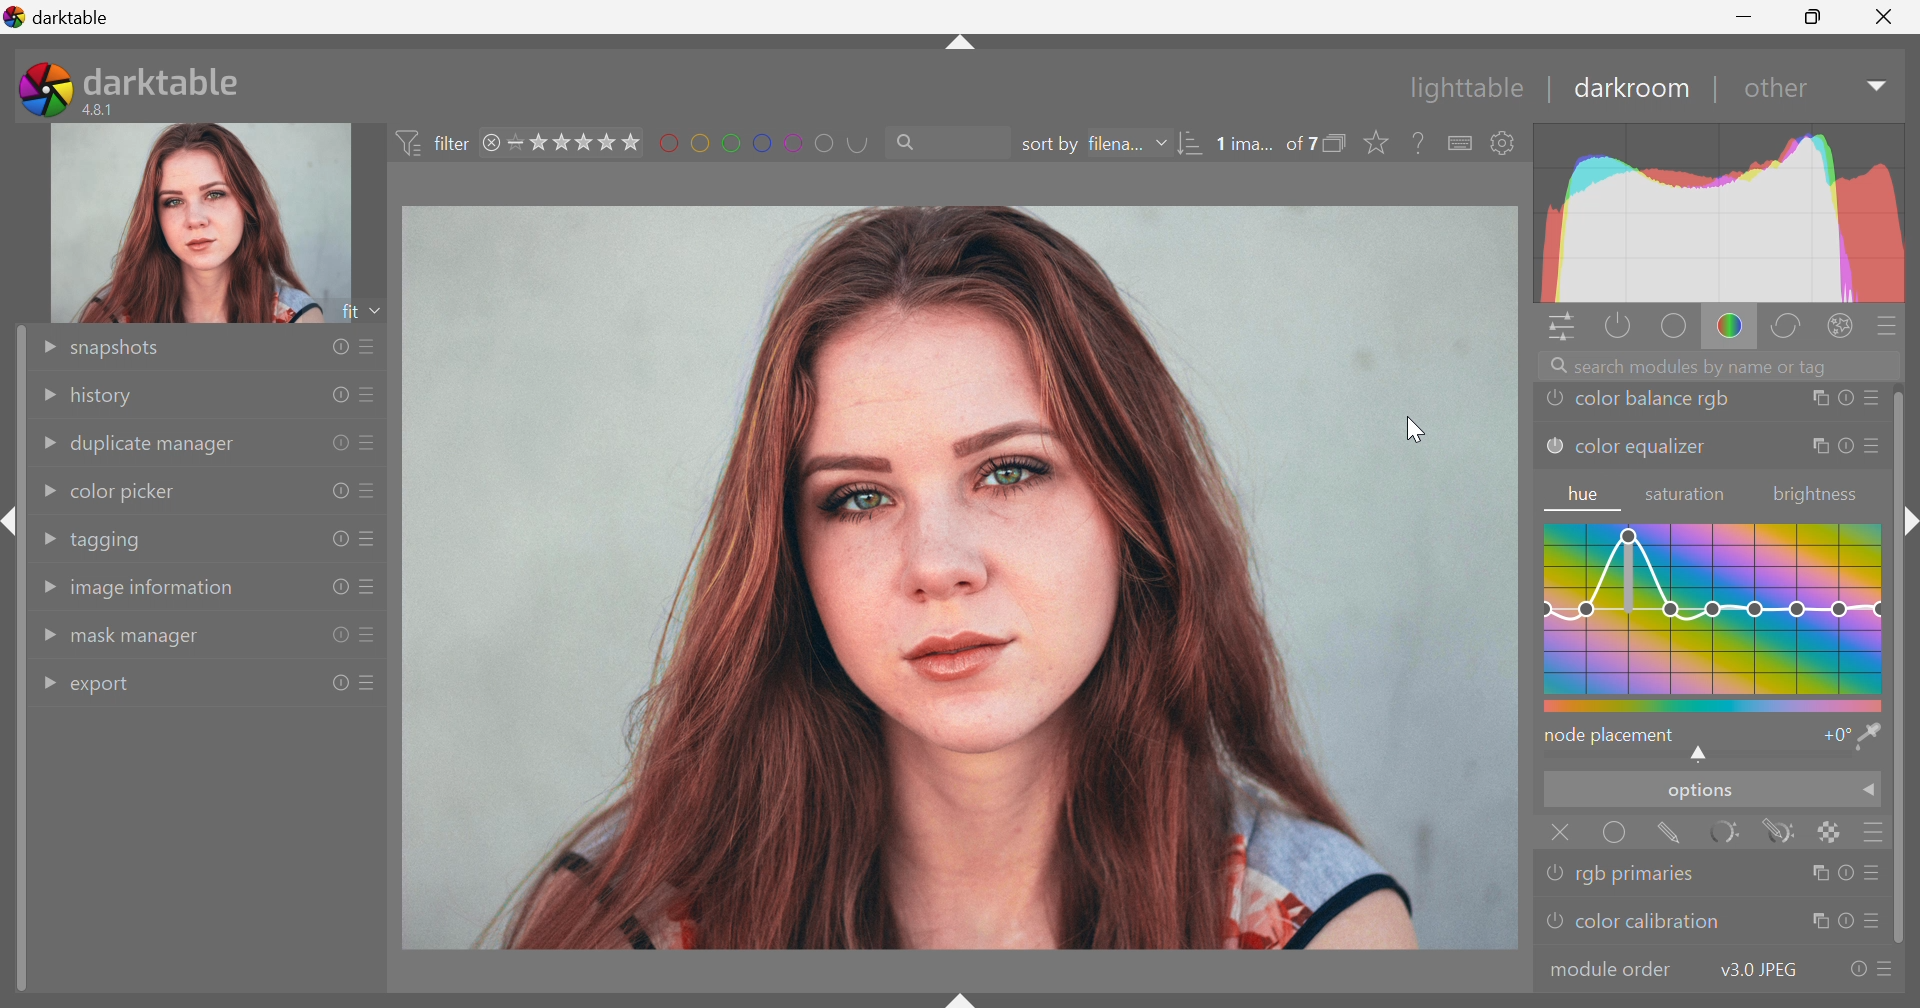 Image resolution: width=1920 pixels, height=1008 pixels. Describe the element at coordinates (154, 593) in the screenshot. I see `image information` at that location.